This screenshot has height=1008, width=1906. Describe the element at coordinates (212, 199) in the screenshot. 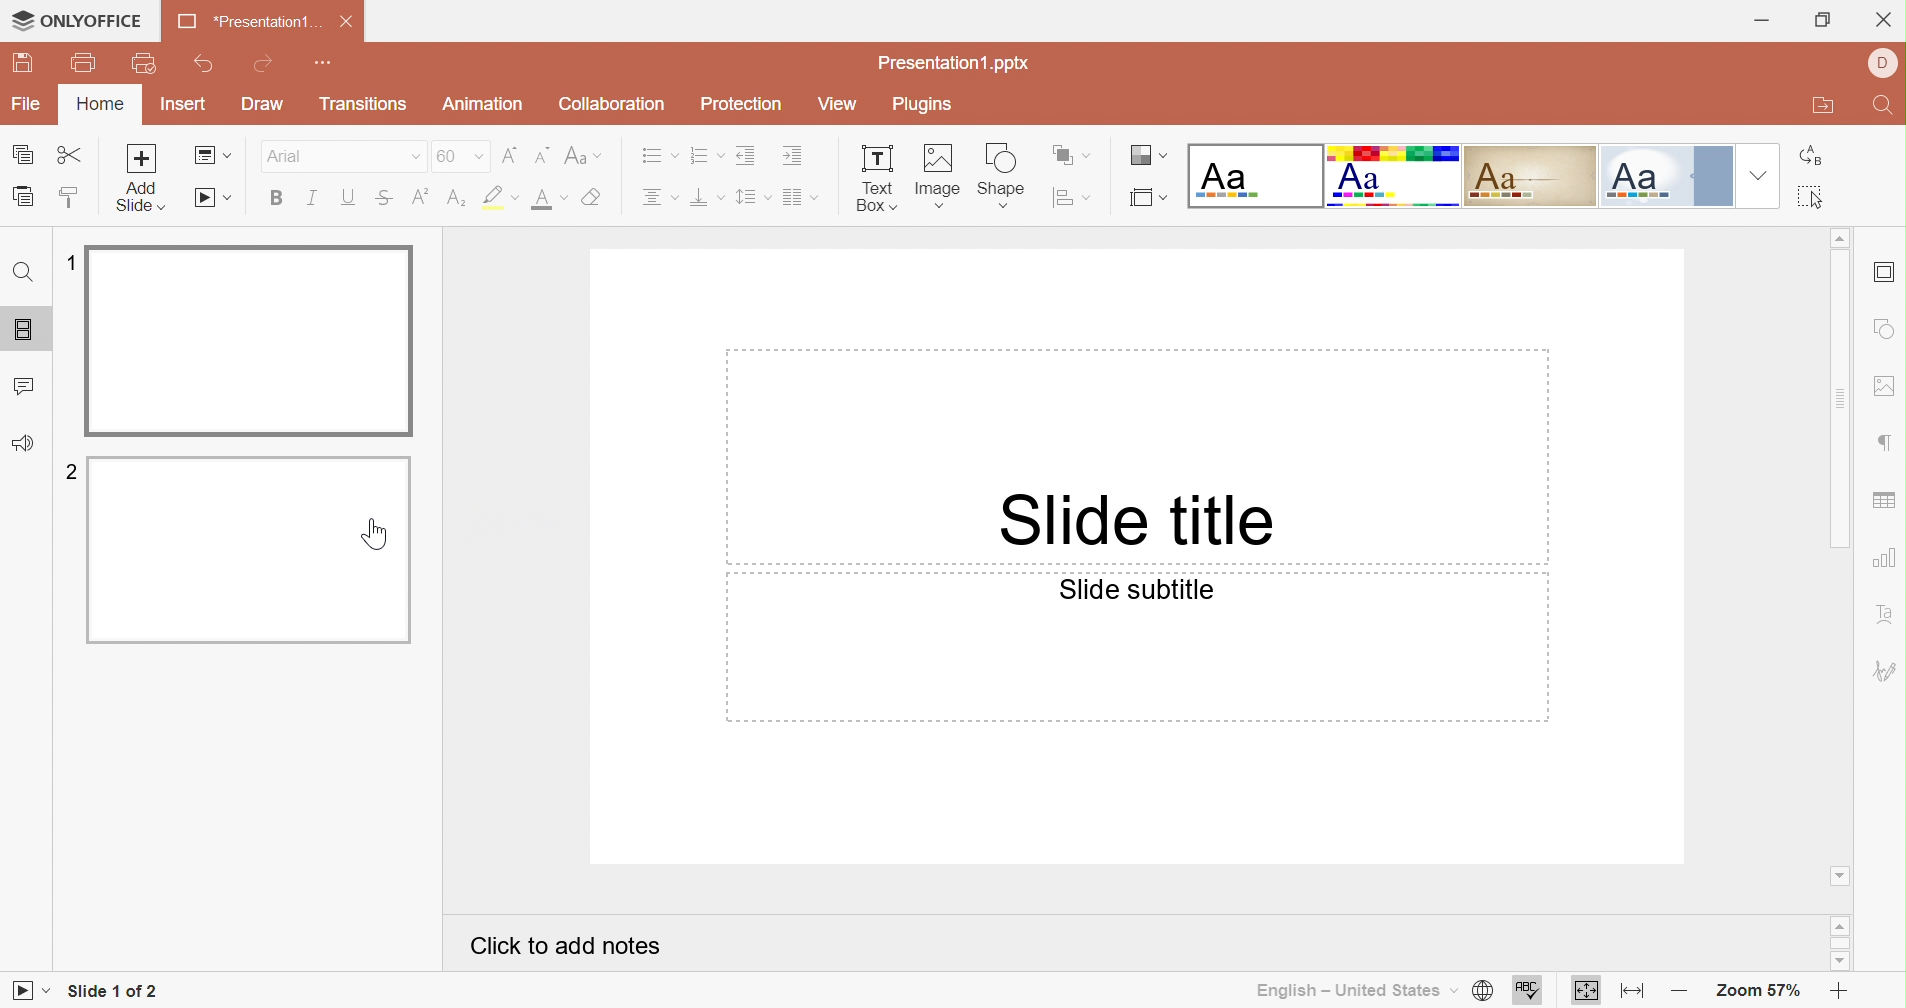

I see `Start Slideshow` at that location.